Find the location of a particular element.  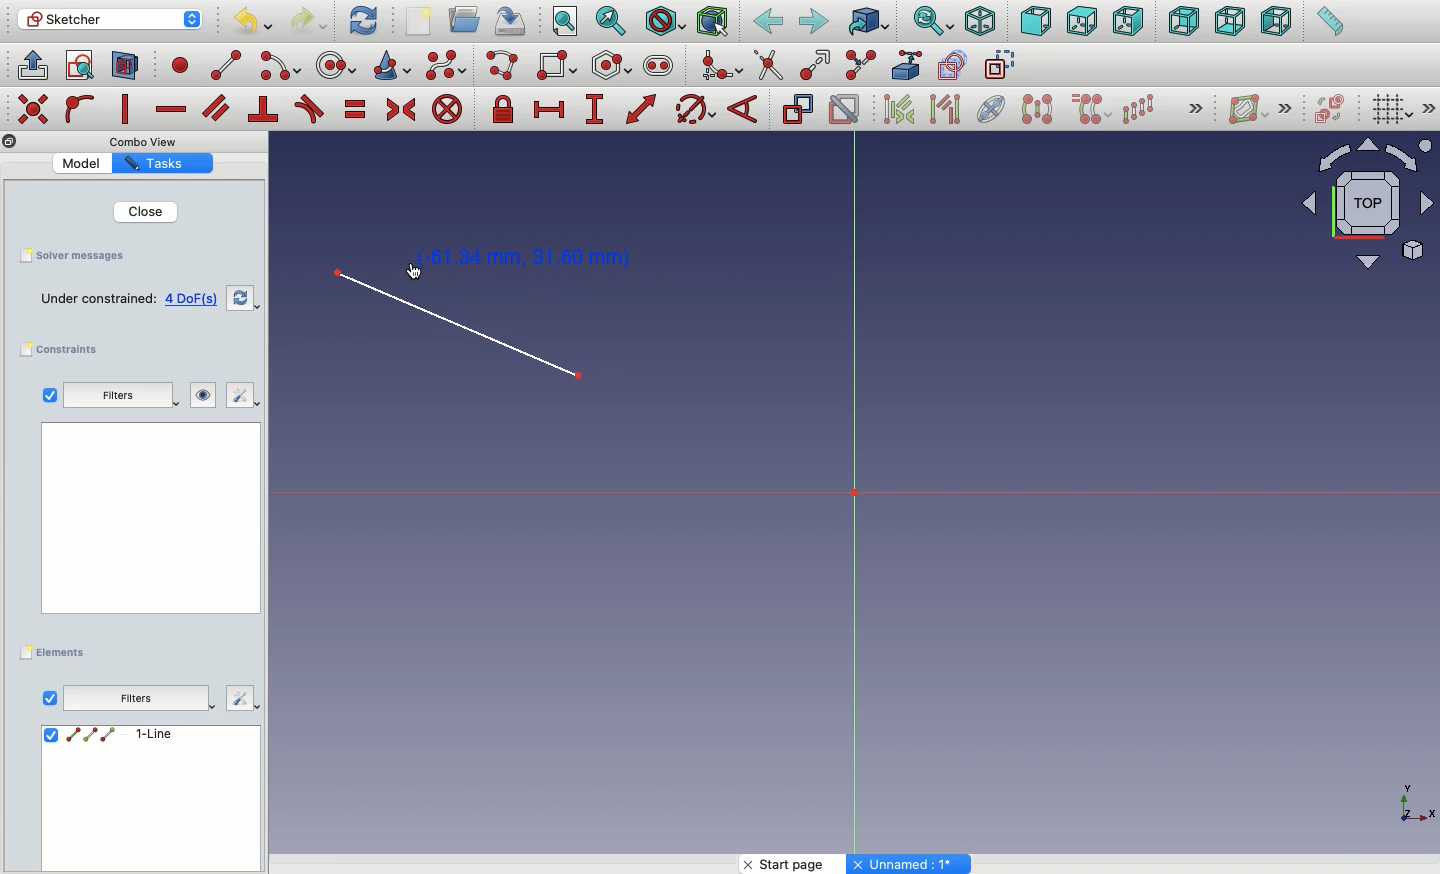

Checkbox is located at coordinates (48, 395).